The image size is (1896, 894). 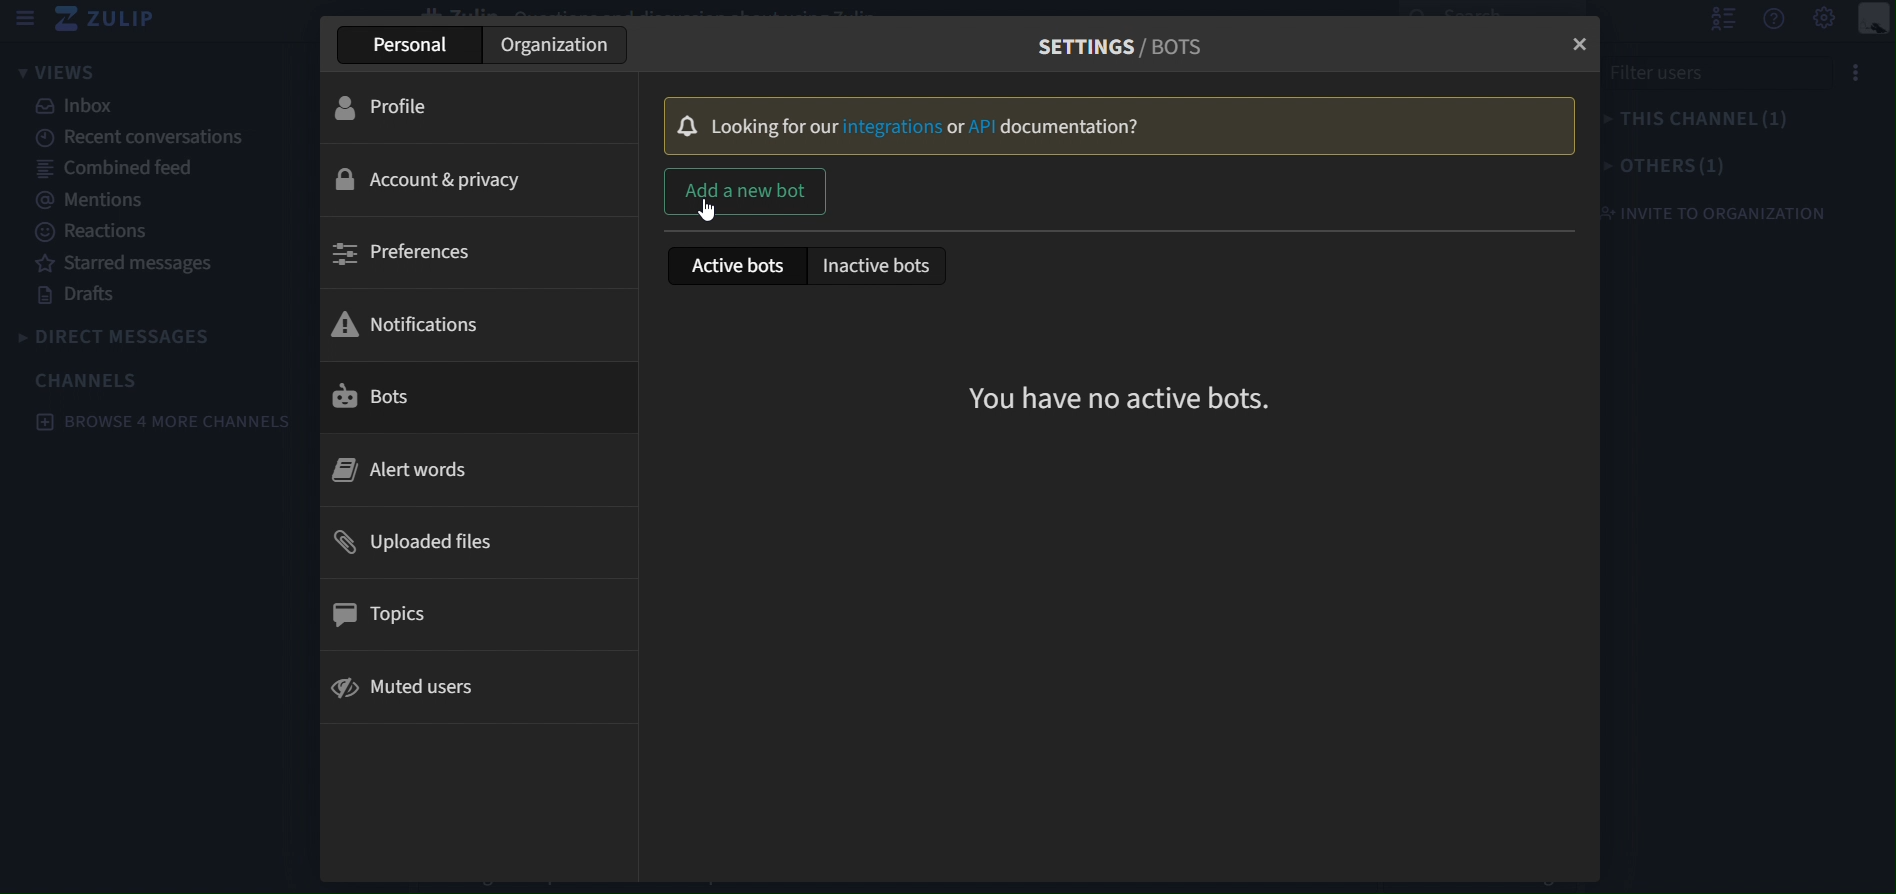 I want to click on profile, so click(x=467, y=105).